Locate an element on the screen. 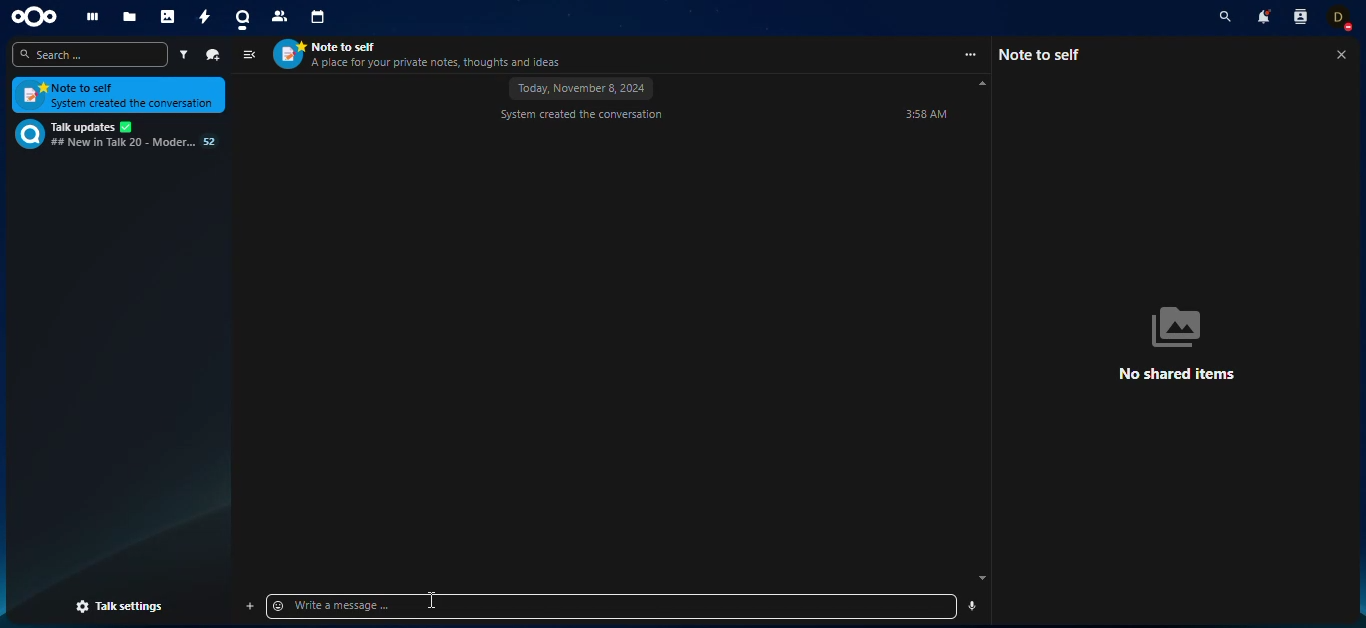  view is located at coordinates (249, 55).